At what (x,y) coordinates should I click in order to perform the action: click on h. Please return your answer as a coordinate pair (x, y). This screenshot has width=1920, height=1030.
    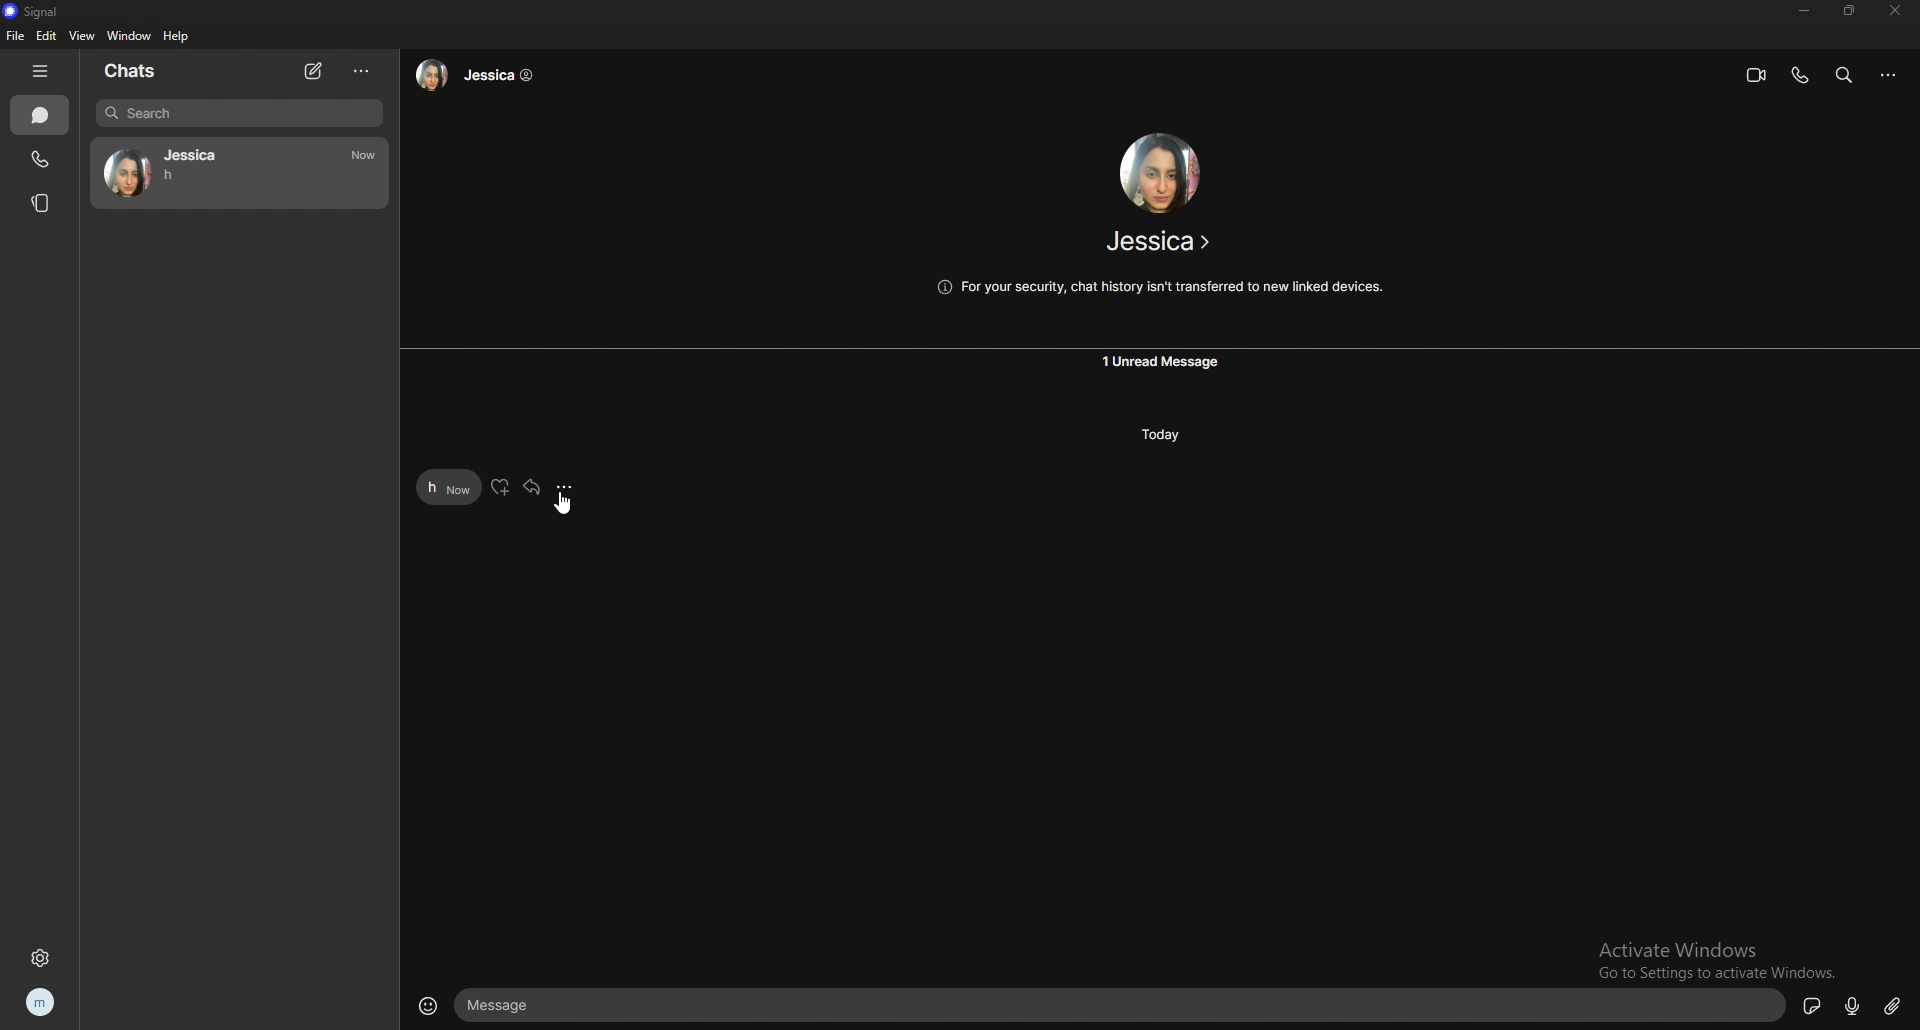
    Looking at the image, I should click on (447, 486).